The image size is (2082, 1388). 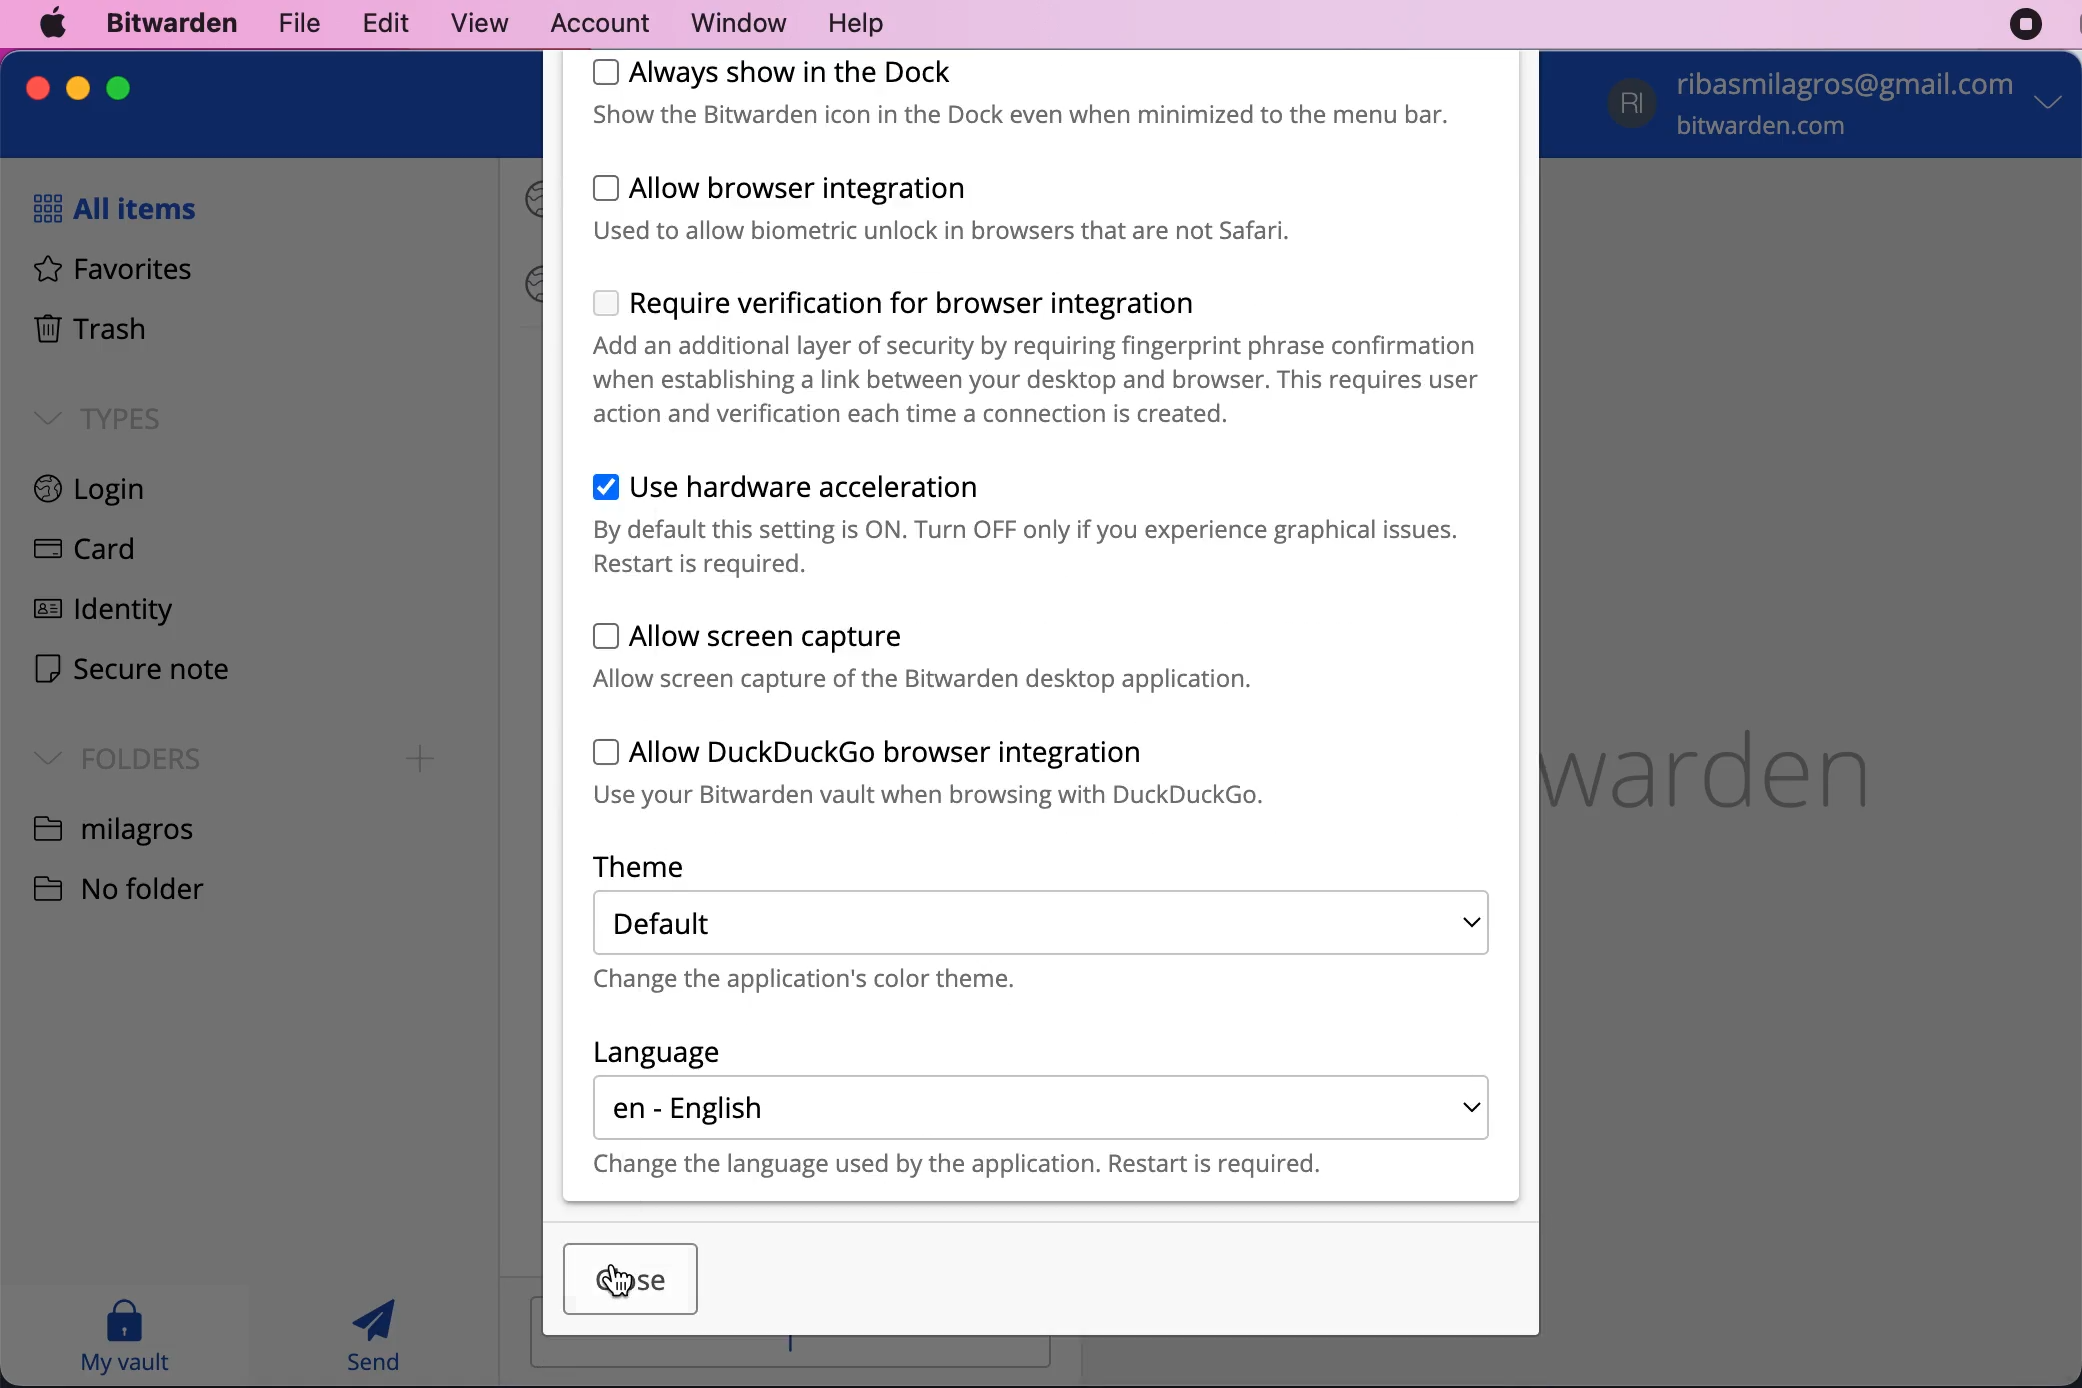 What do you see at coordinates (1744, 760) in the screenshot?
I see `bitwarden logo` at bounding box center [1744, 760].